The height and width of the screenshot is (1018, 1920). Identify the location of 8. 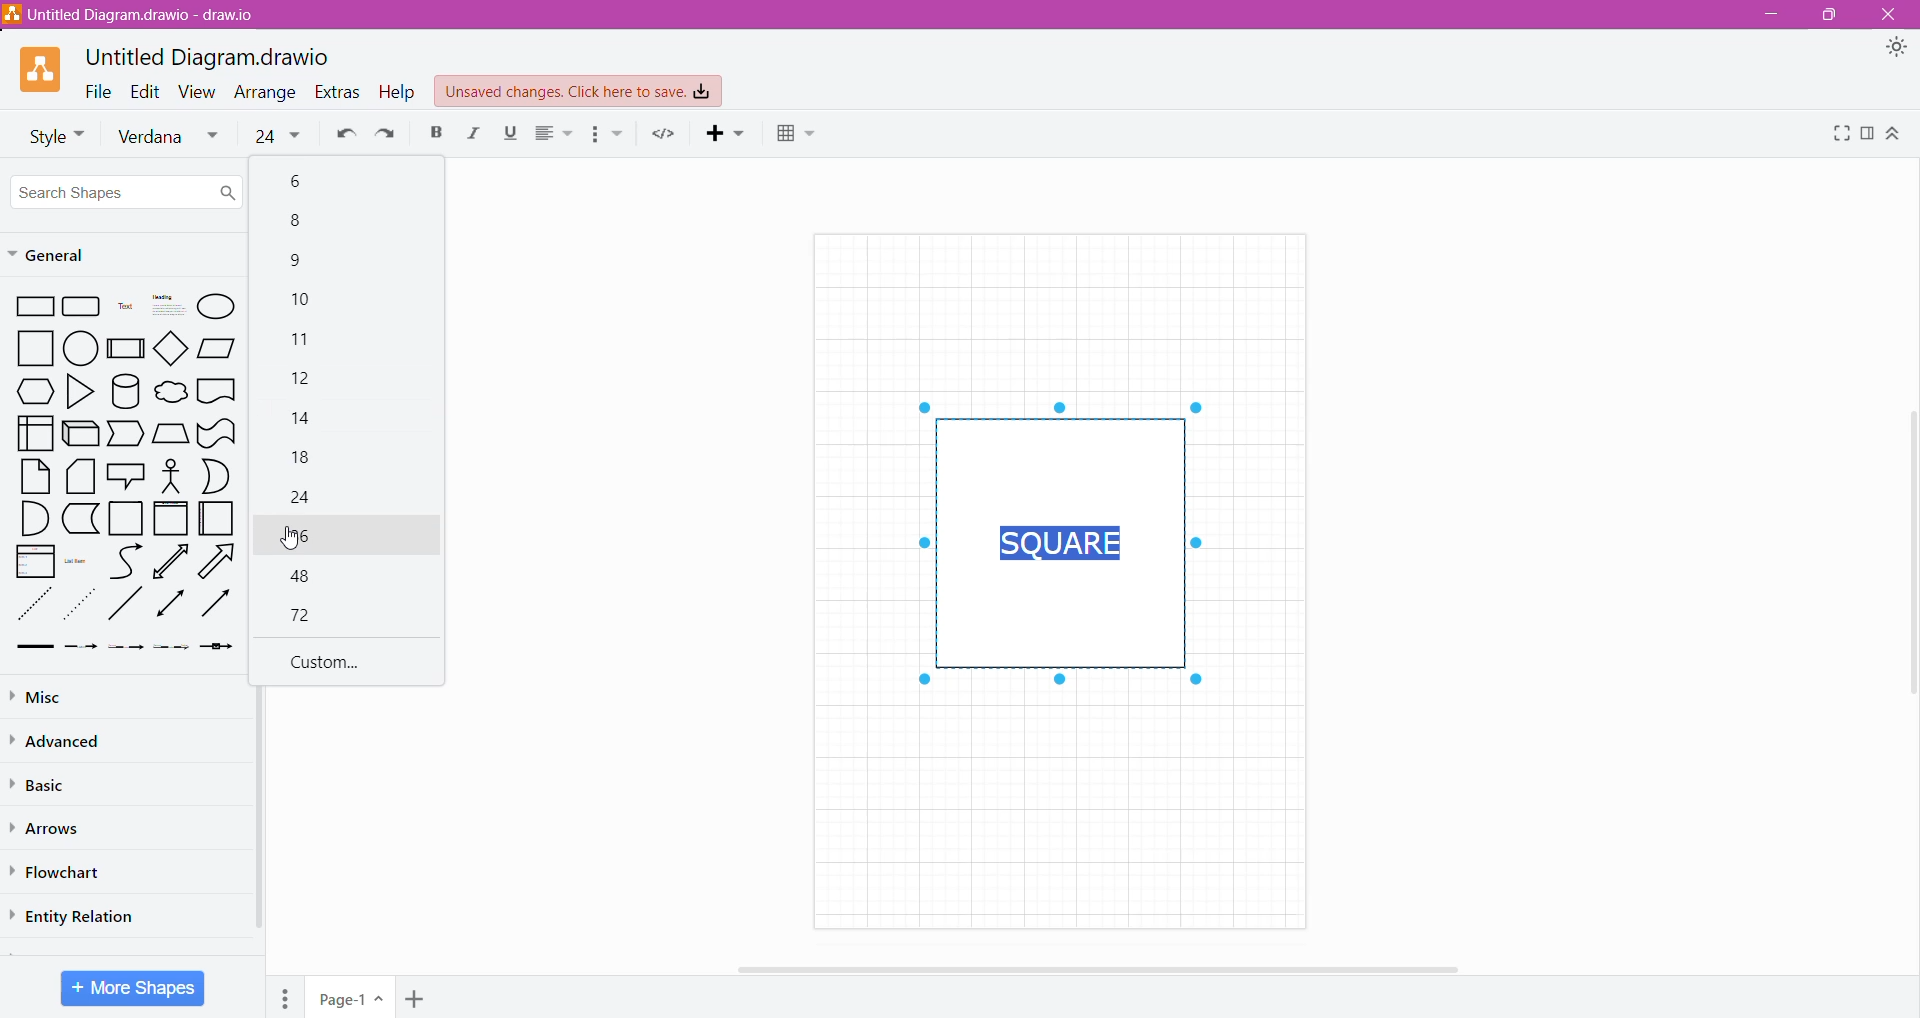
(302, 223).